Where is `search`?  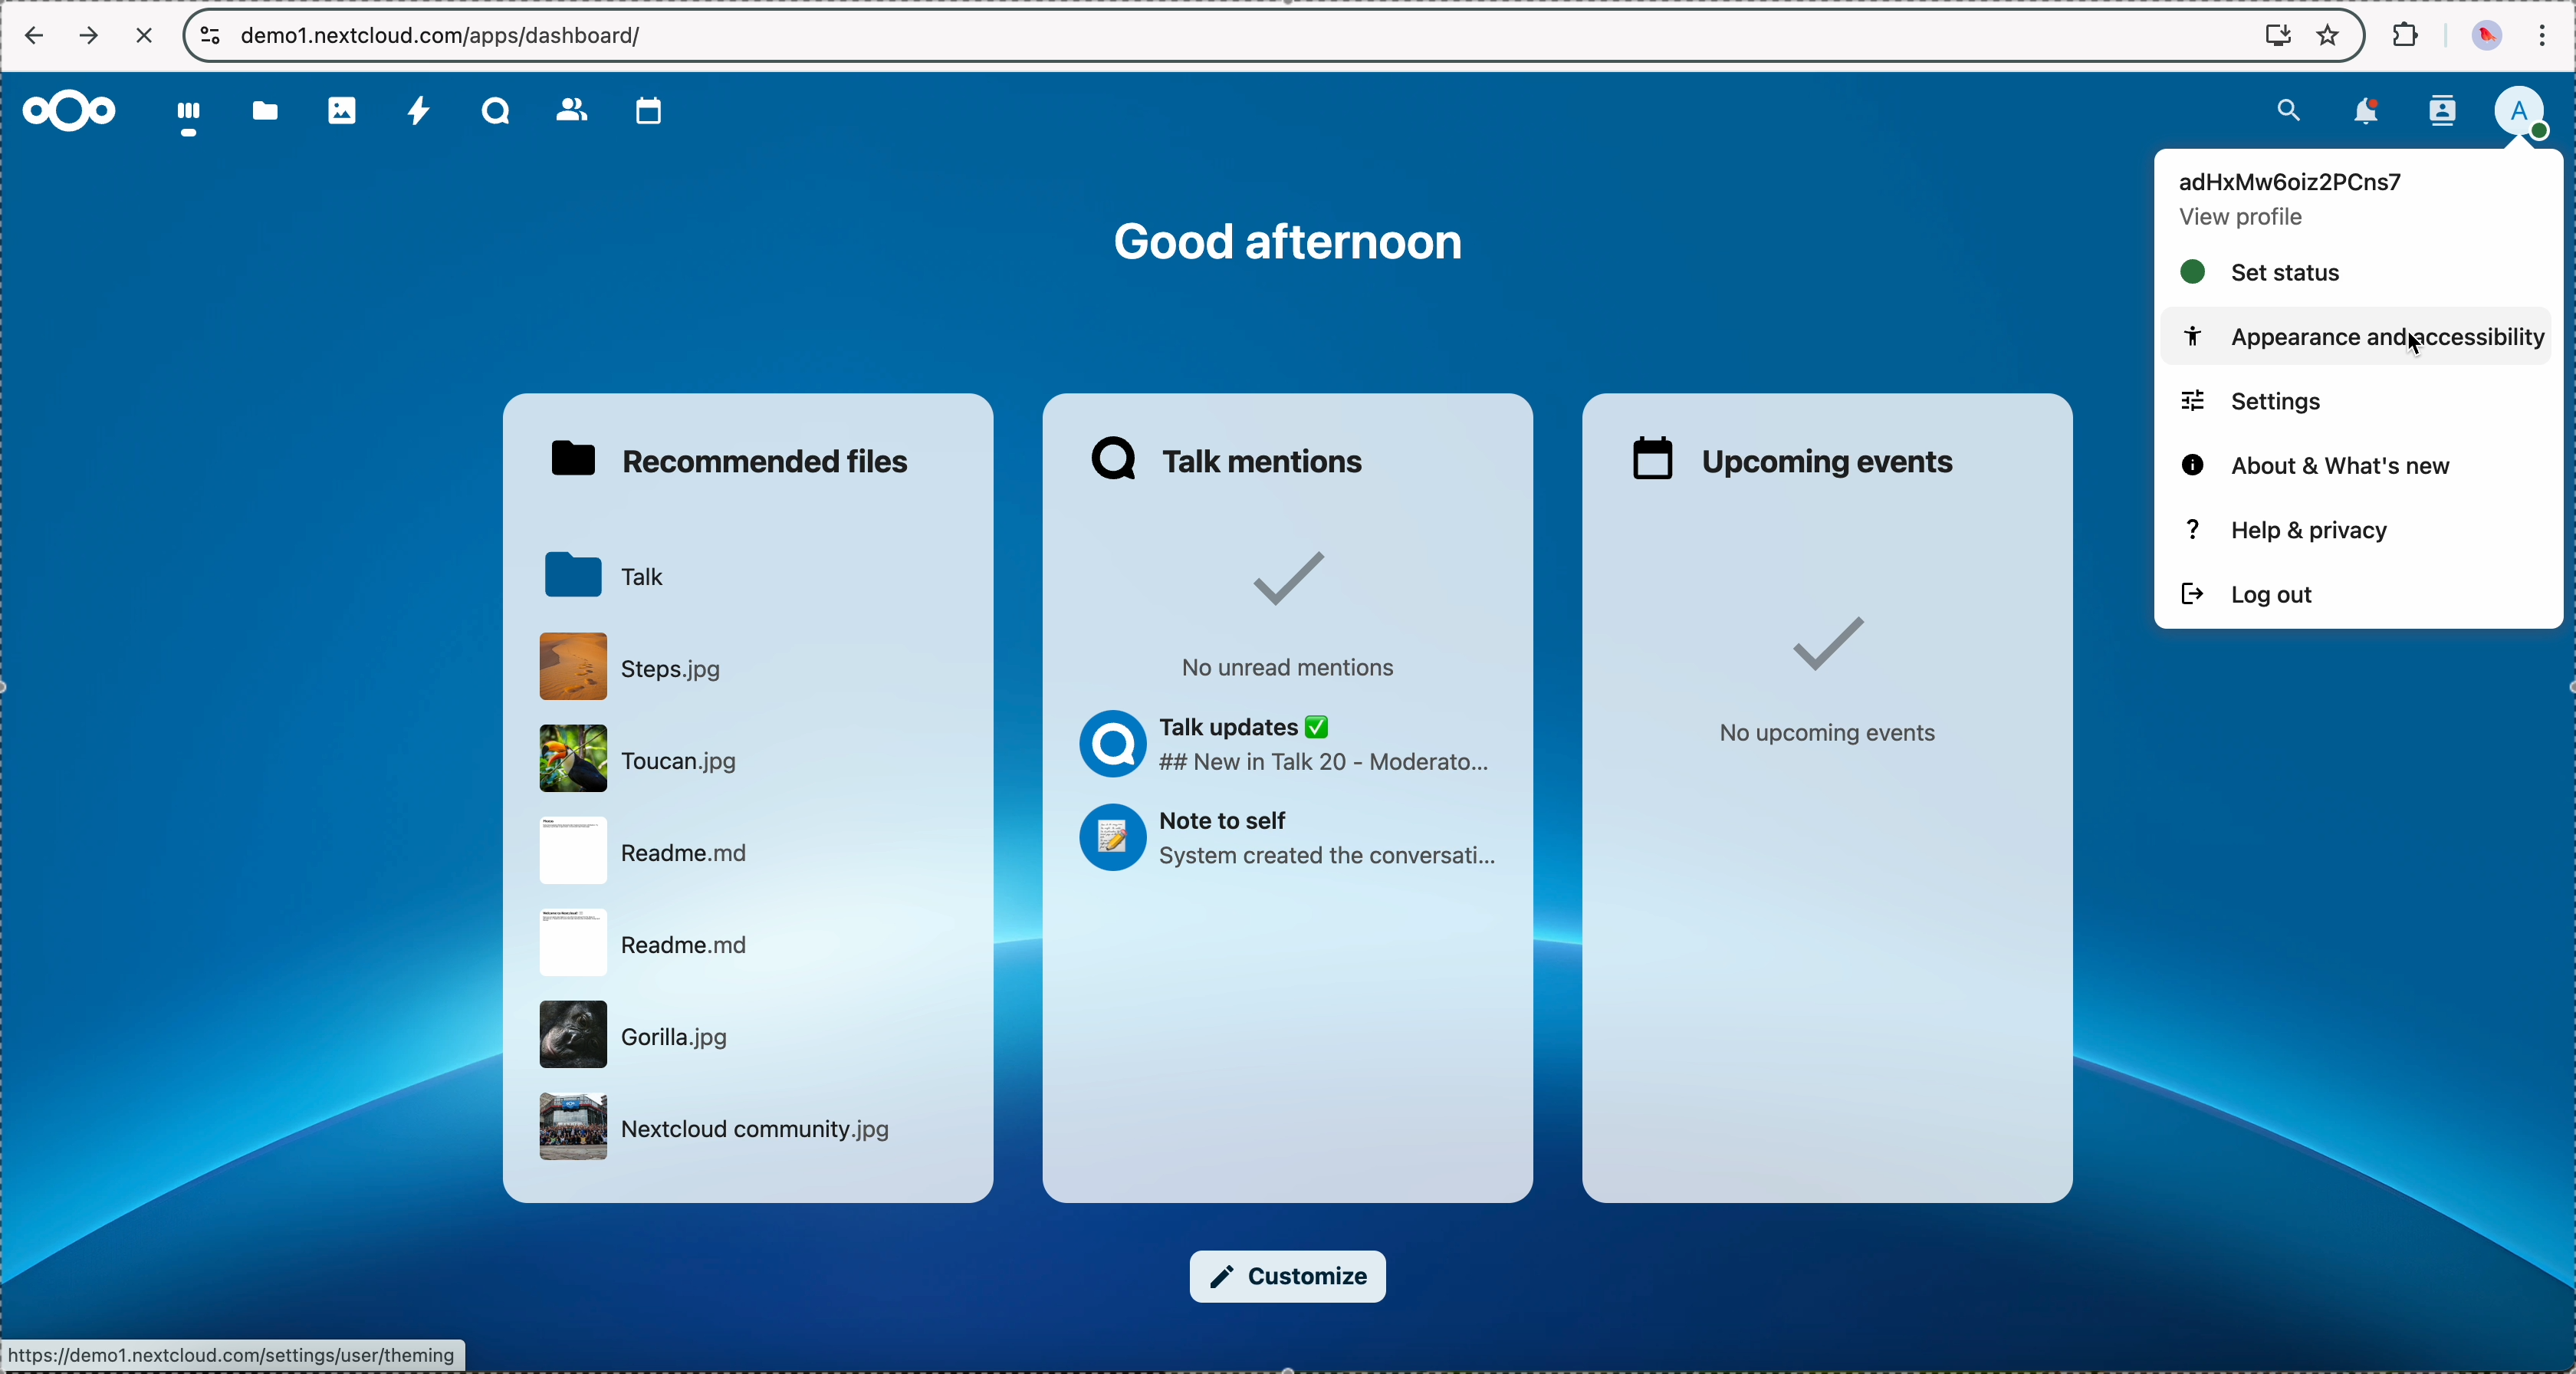 search is located at coordinates (2284, 112).